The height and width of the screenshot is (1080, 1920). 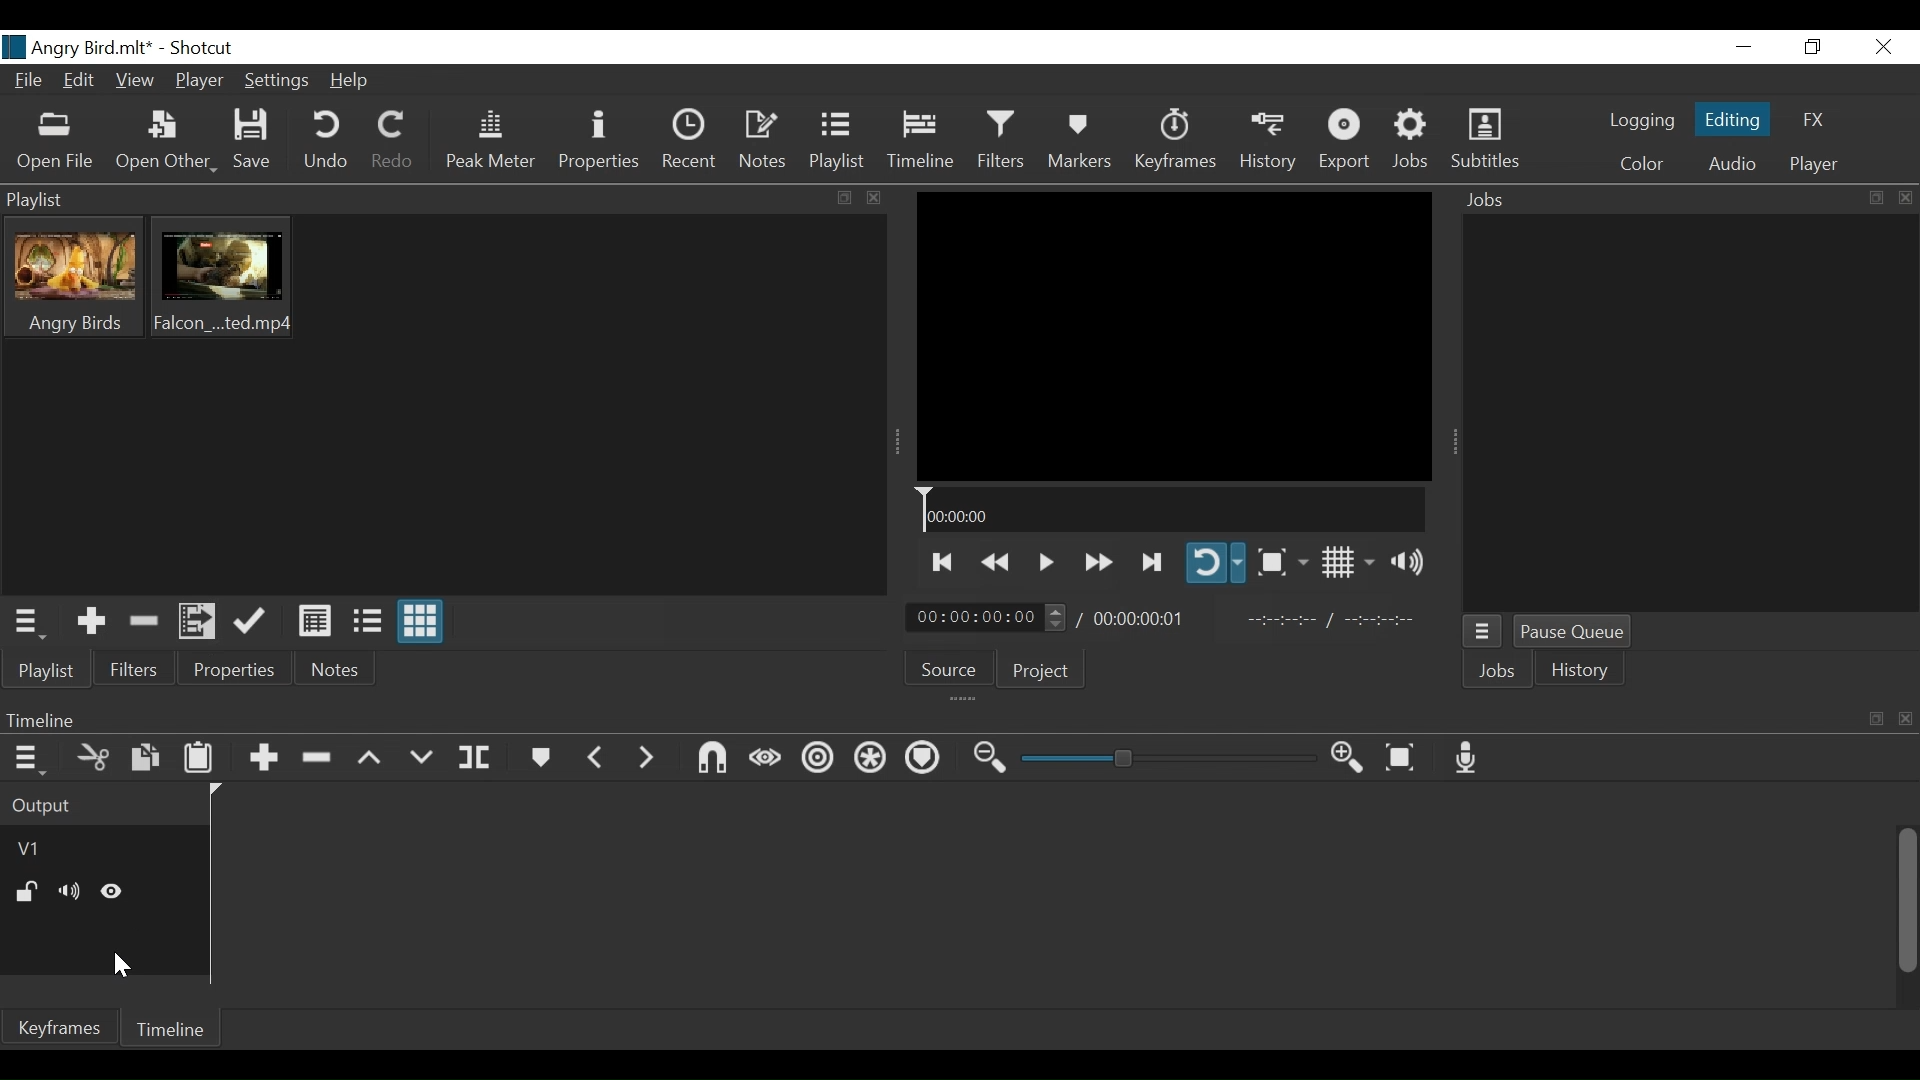 I want to click on Copy, so click(x=146, y=759).